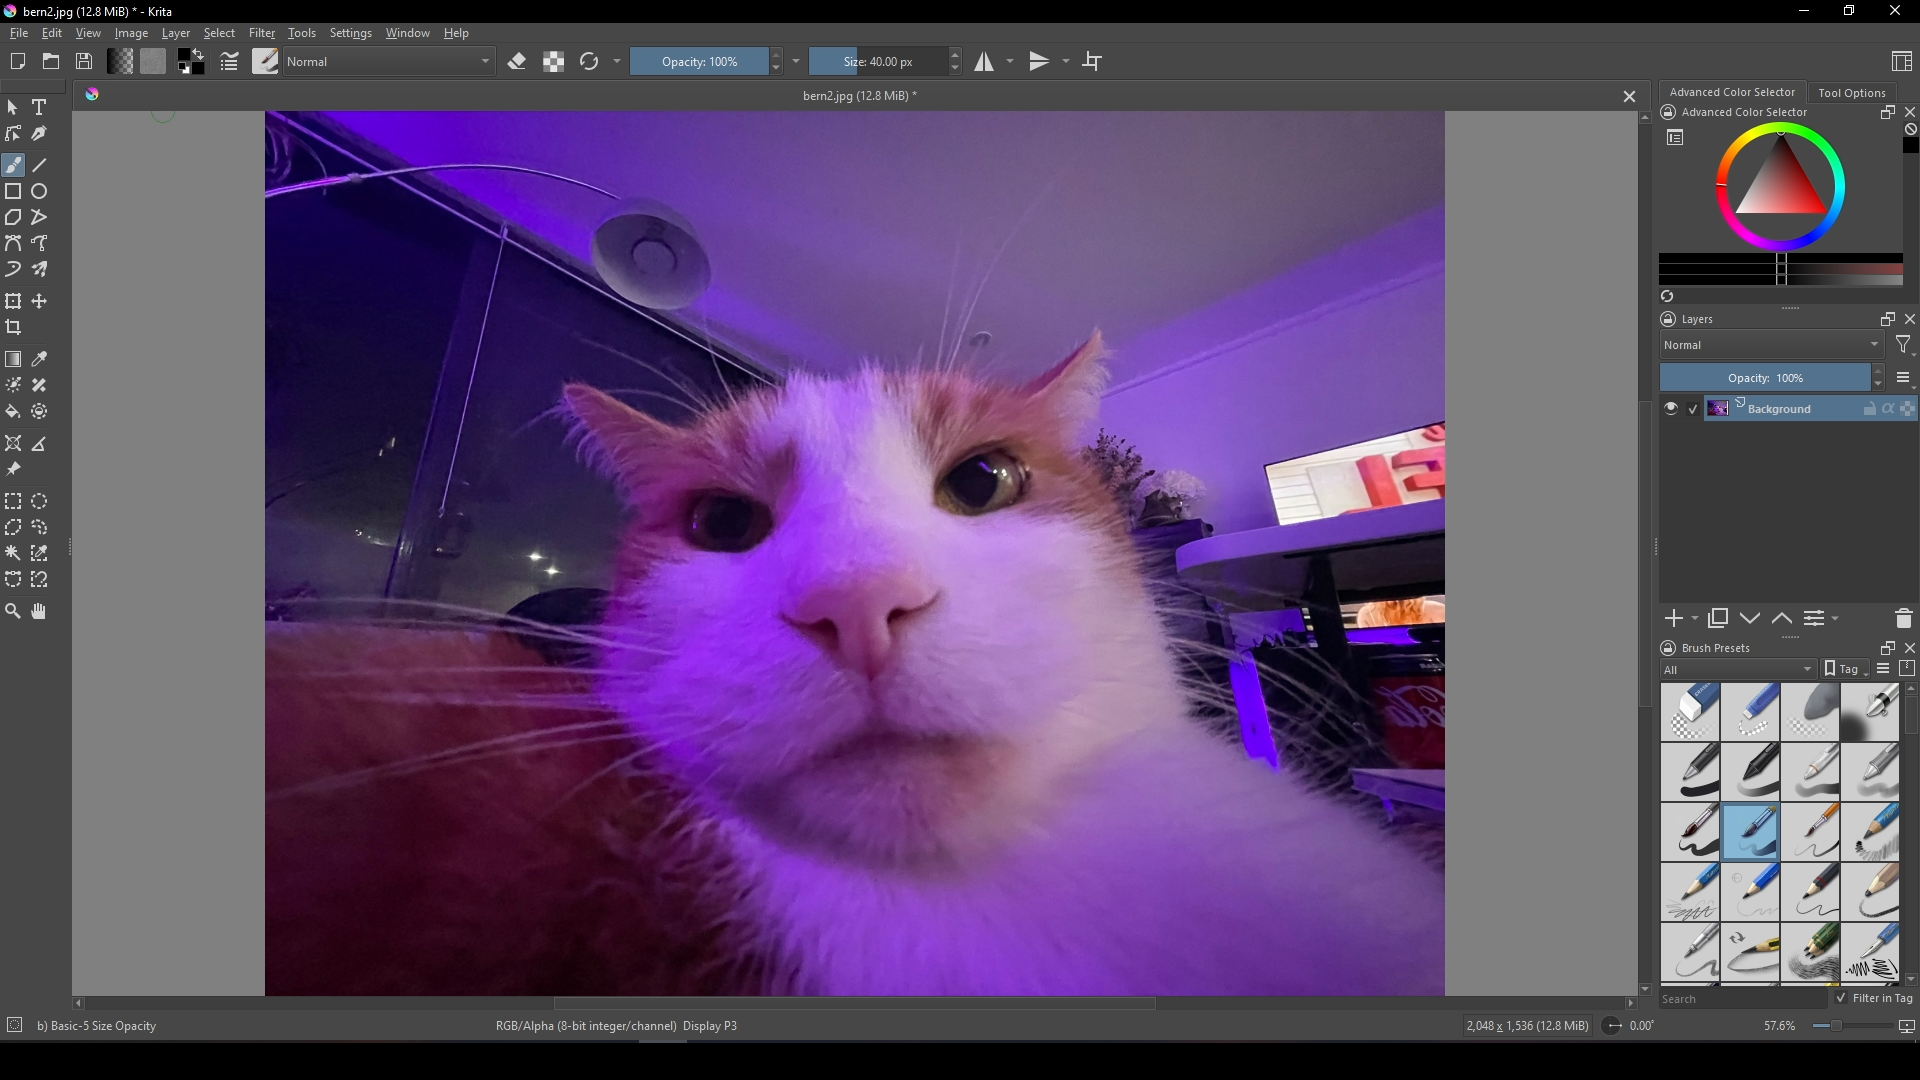  What do you see at coordinates (1682, 408) in the screenshot?
I see `Layer visibility` at bounding box center [1682, 408].